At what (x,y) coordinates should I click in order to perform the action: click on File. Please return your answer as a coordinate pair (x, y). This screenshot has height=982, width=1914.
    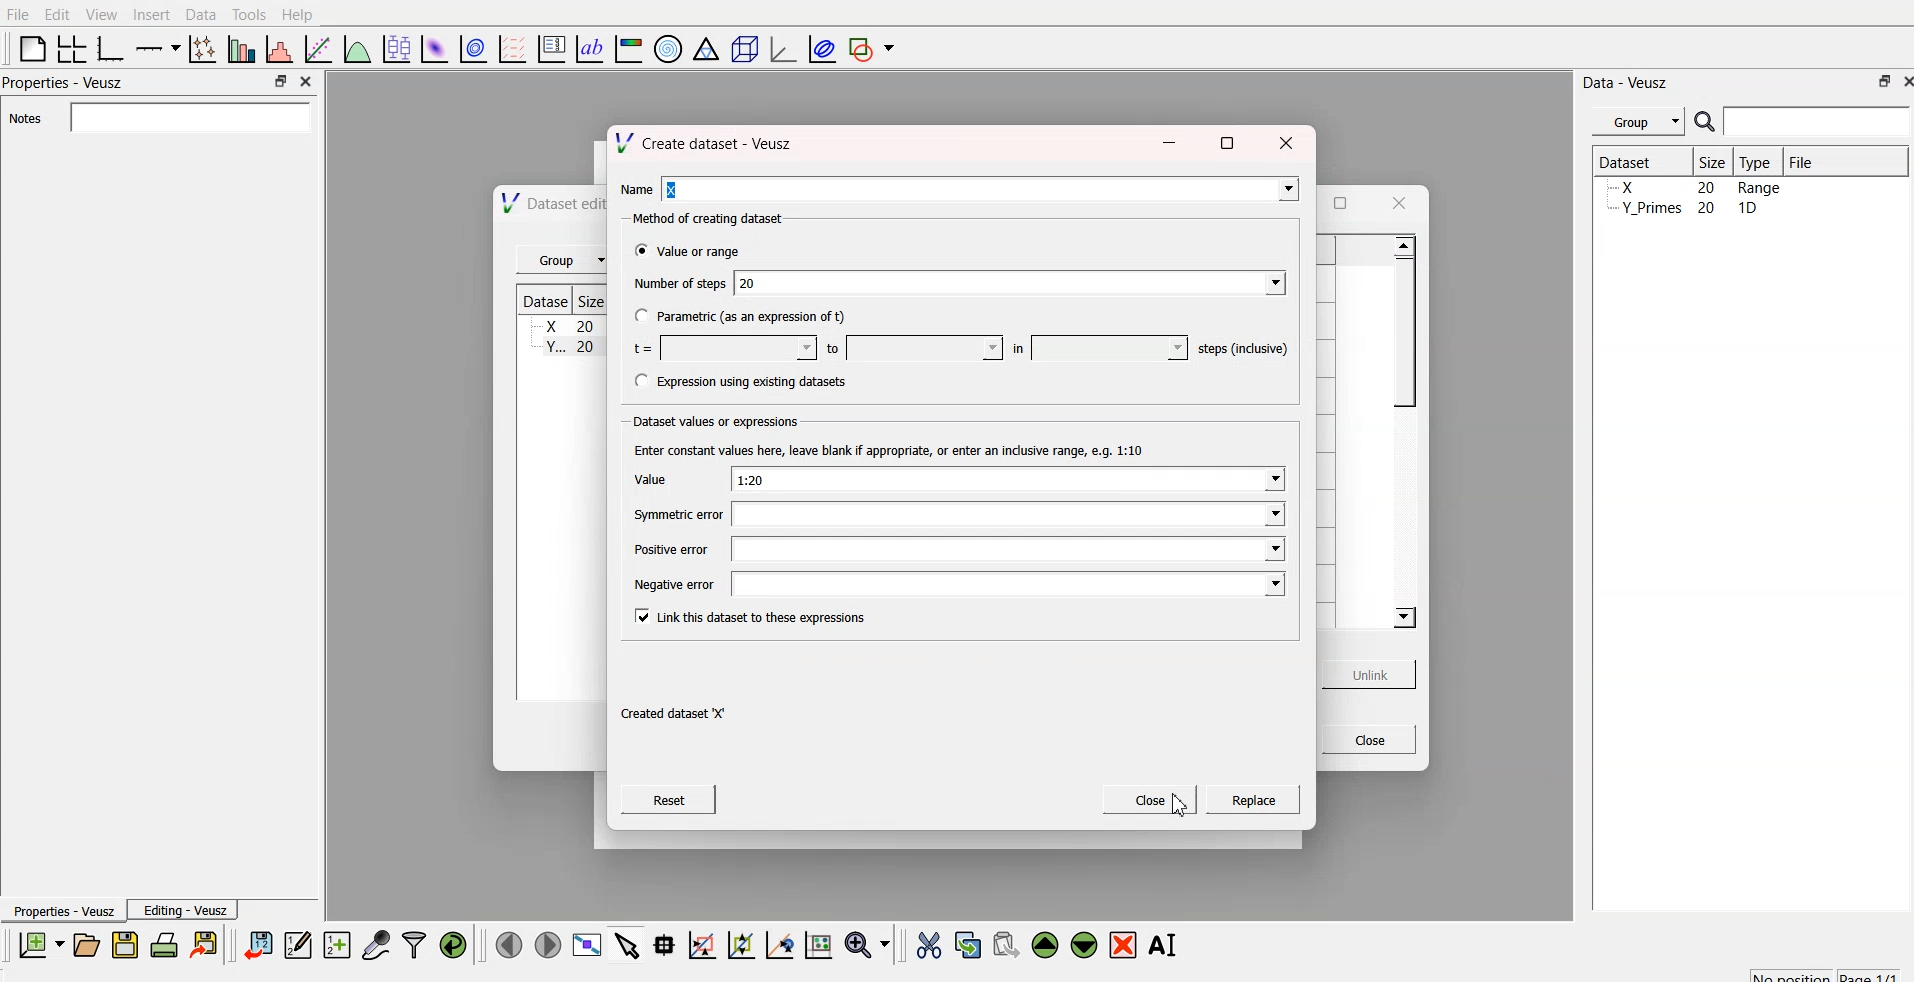
    Looking at the image, I should click on (1800, 159).